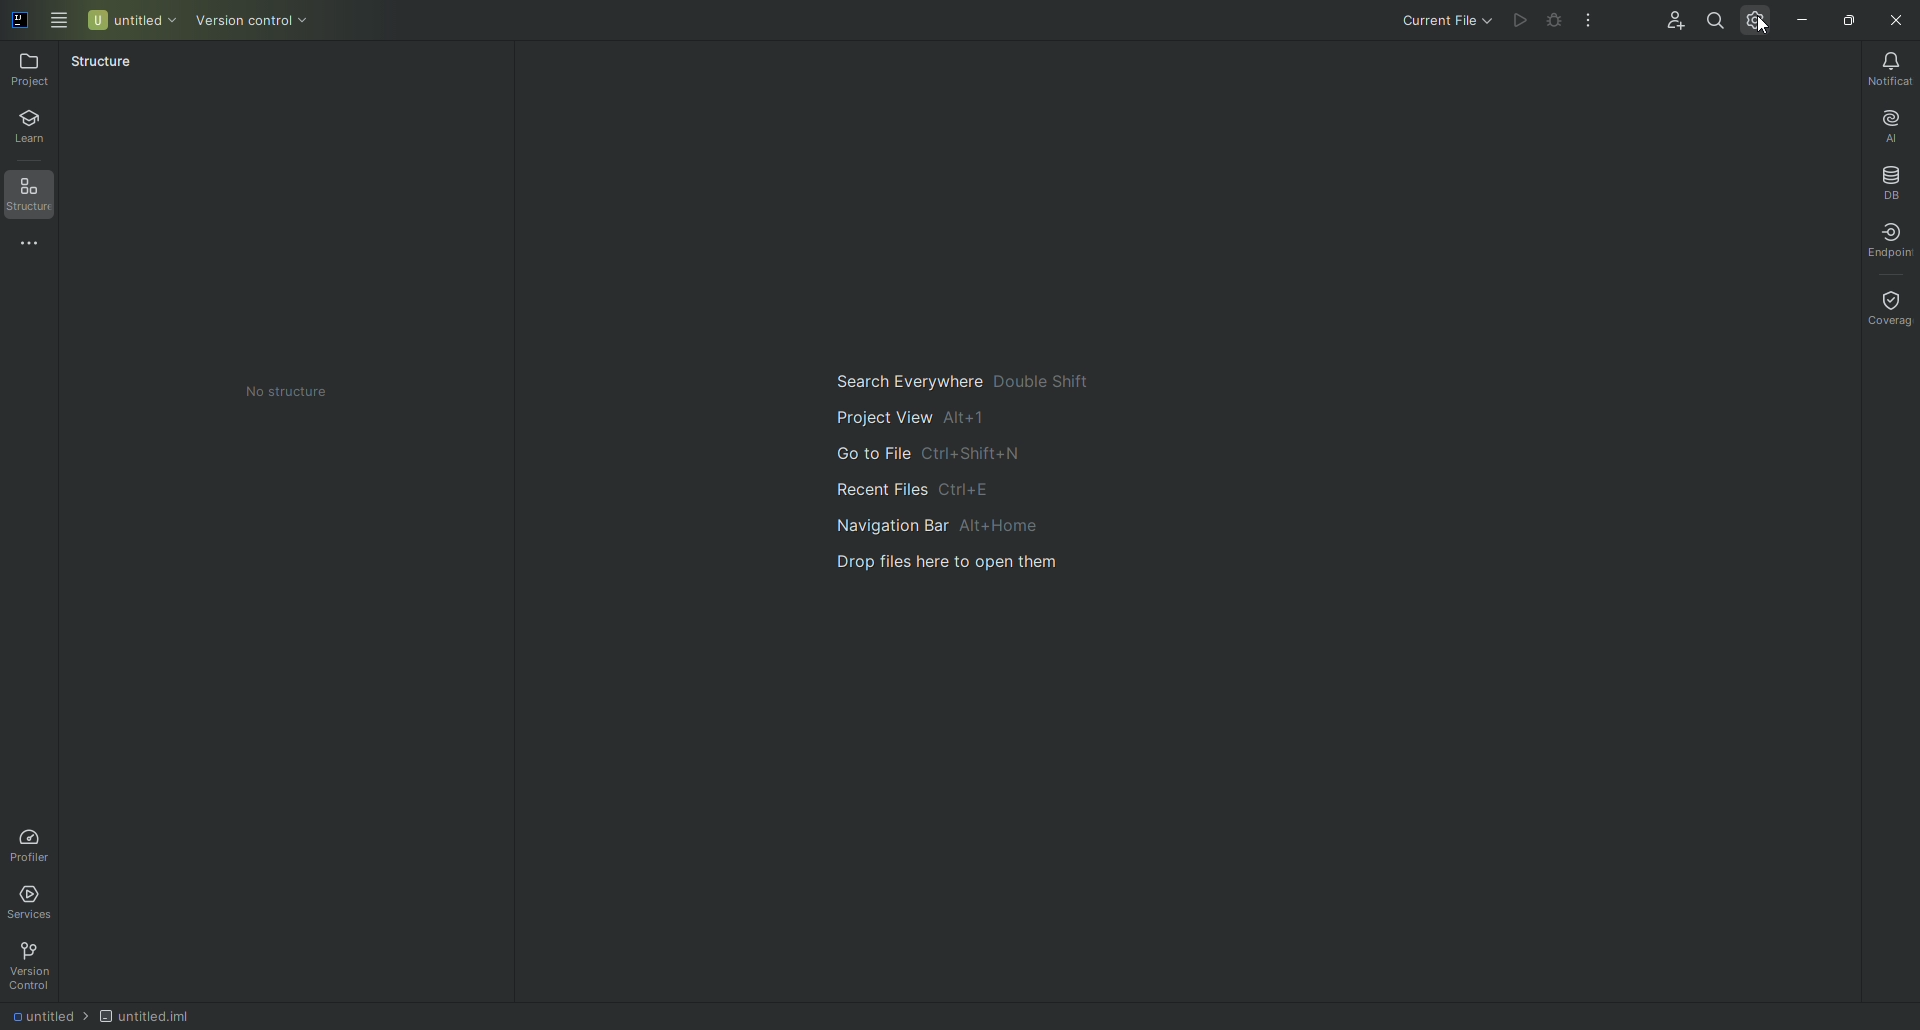 The image size is (1920, 1030). I want to click on Version Control, so click(31, 969).